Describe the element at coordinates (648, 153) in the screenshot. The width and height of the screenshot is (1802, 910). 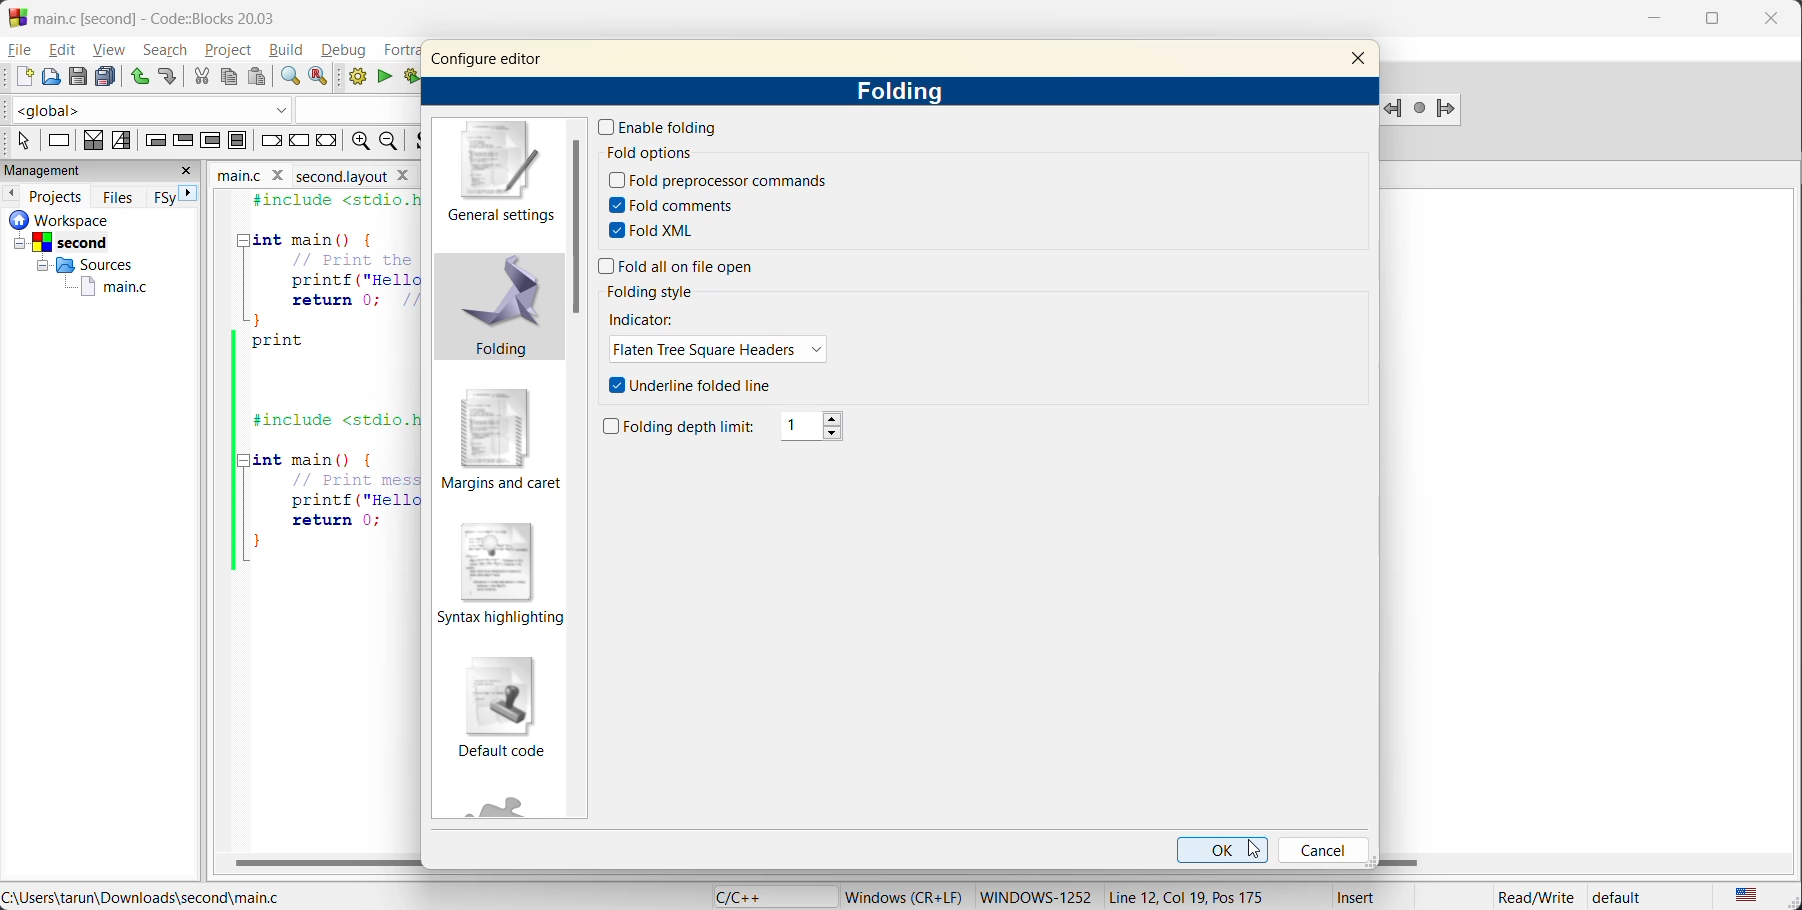
I see `fold options` at that location.